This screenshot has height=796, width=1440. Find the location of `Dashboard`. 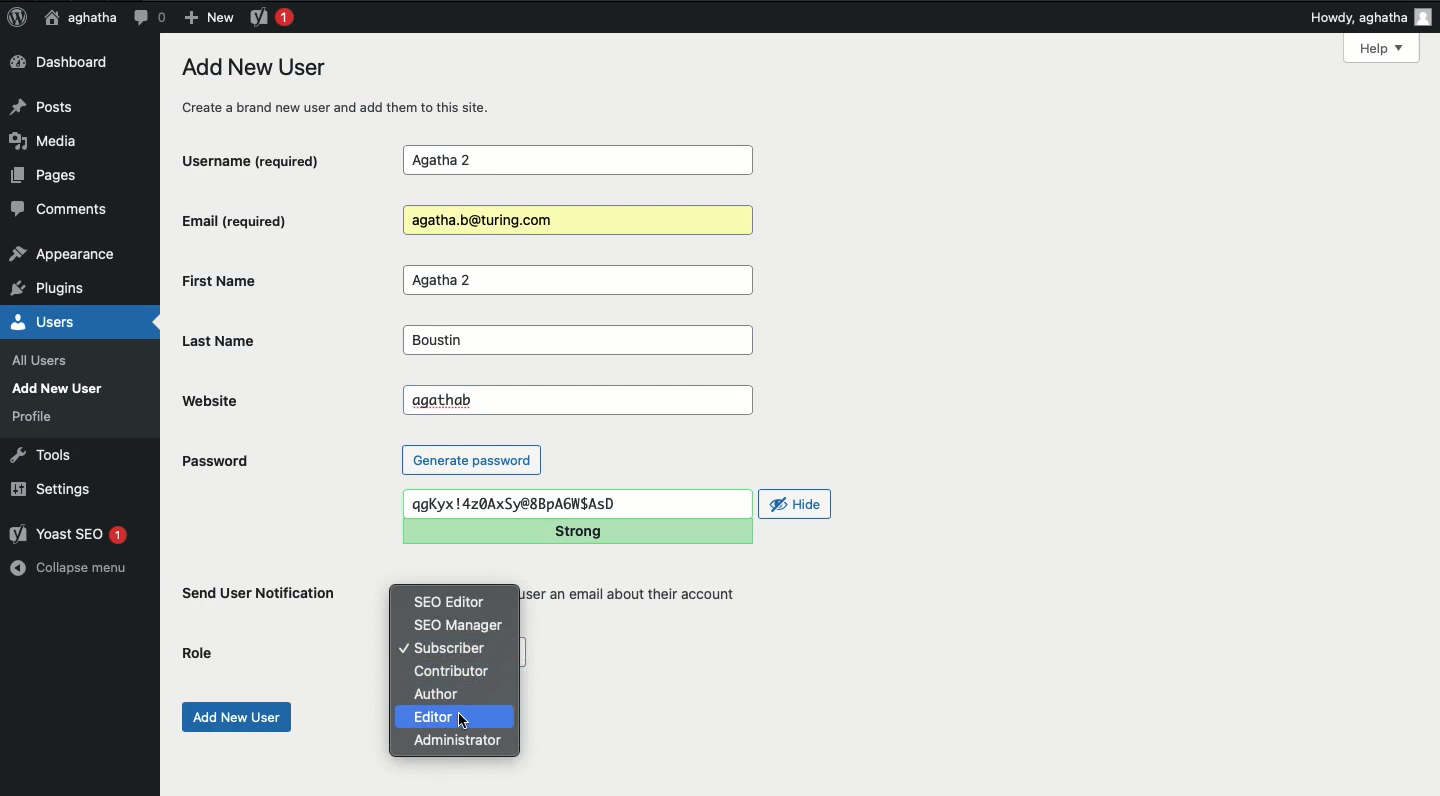

Dashboard is located at coordinates (65, 63).